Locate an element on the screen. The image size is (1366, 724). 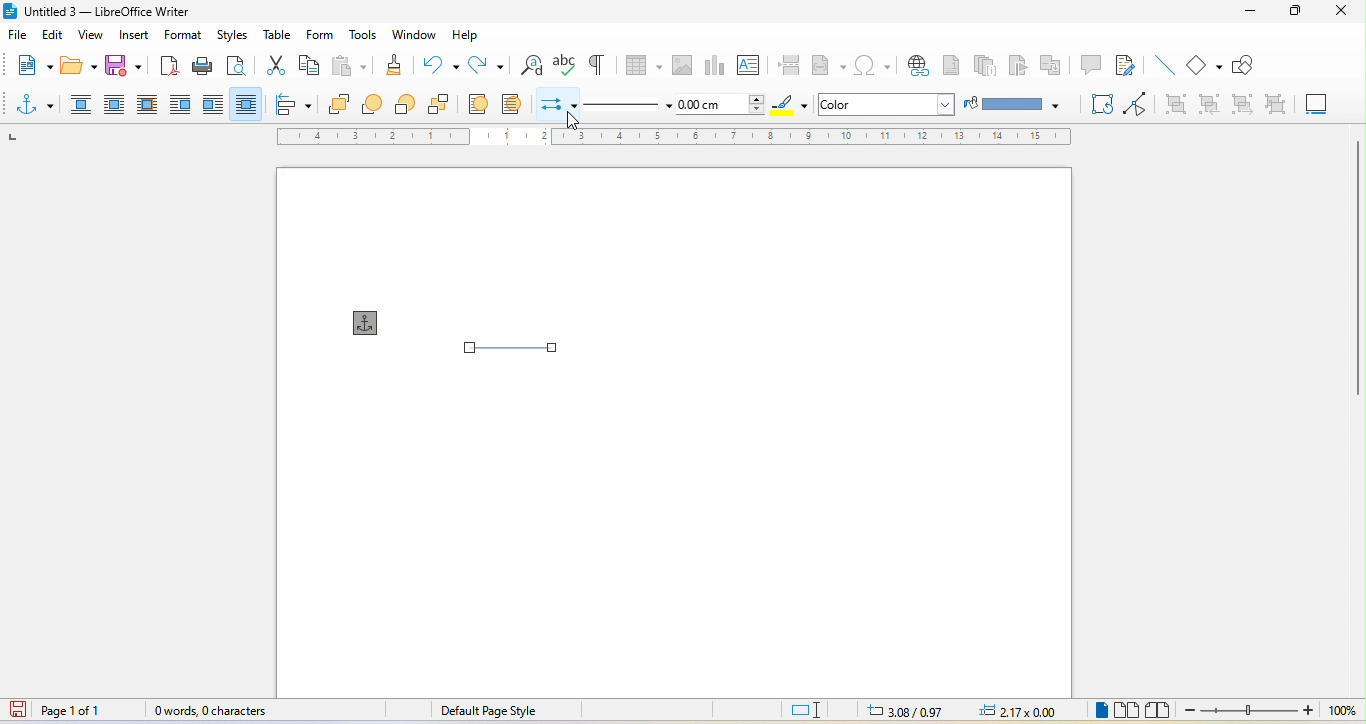
text box is located at coordinates (752, 64).